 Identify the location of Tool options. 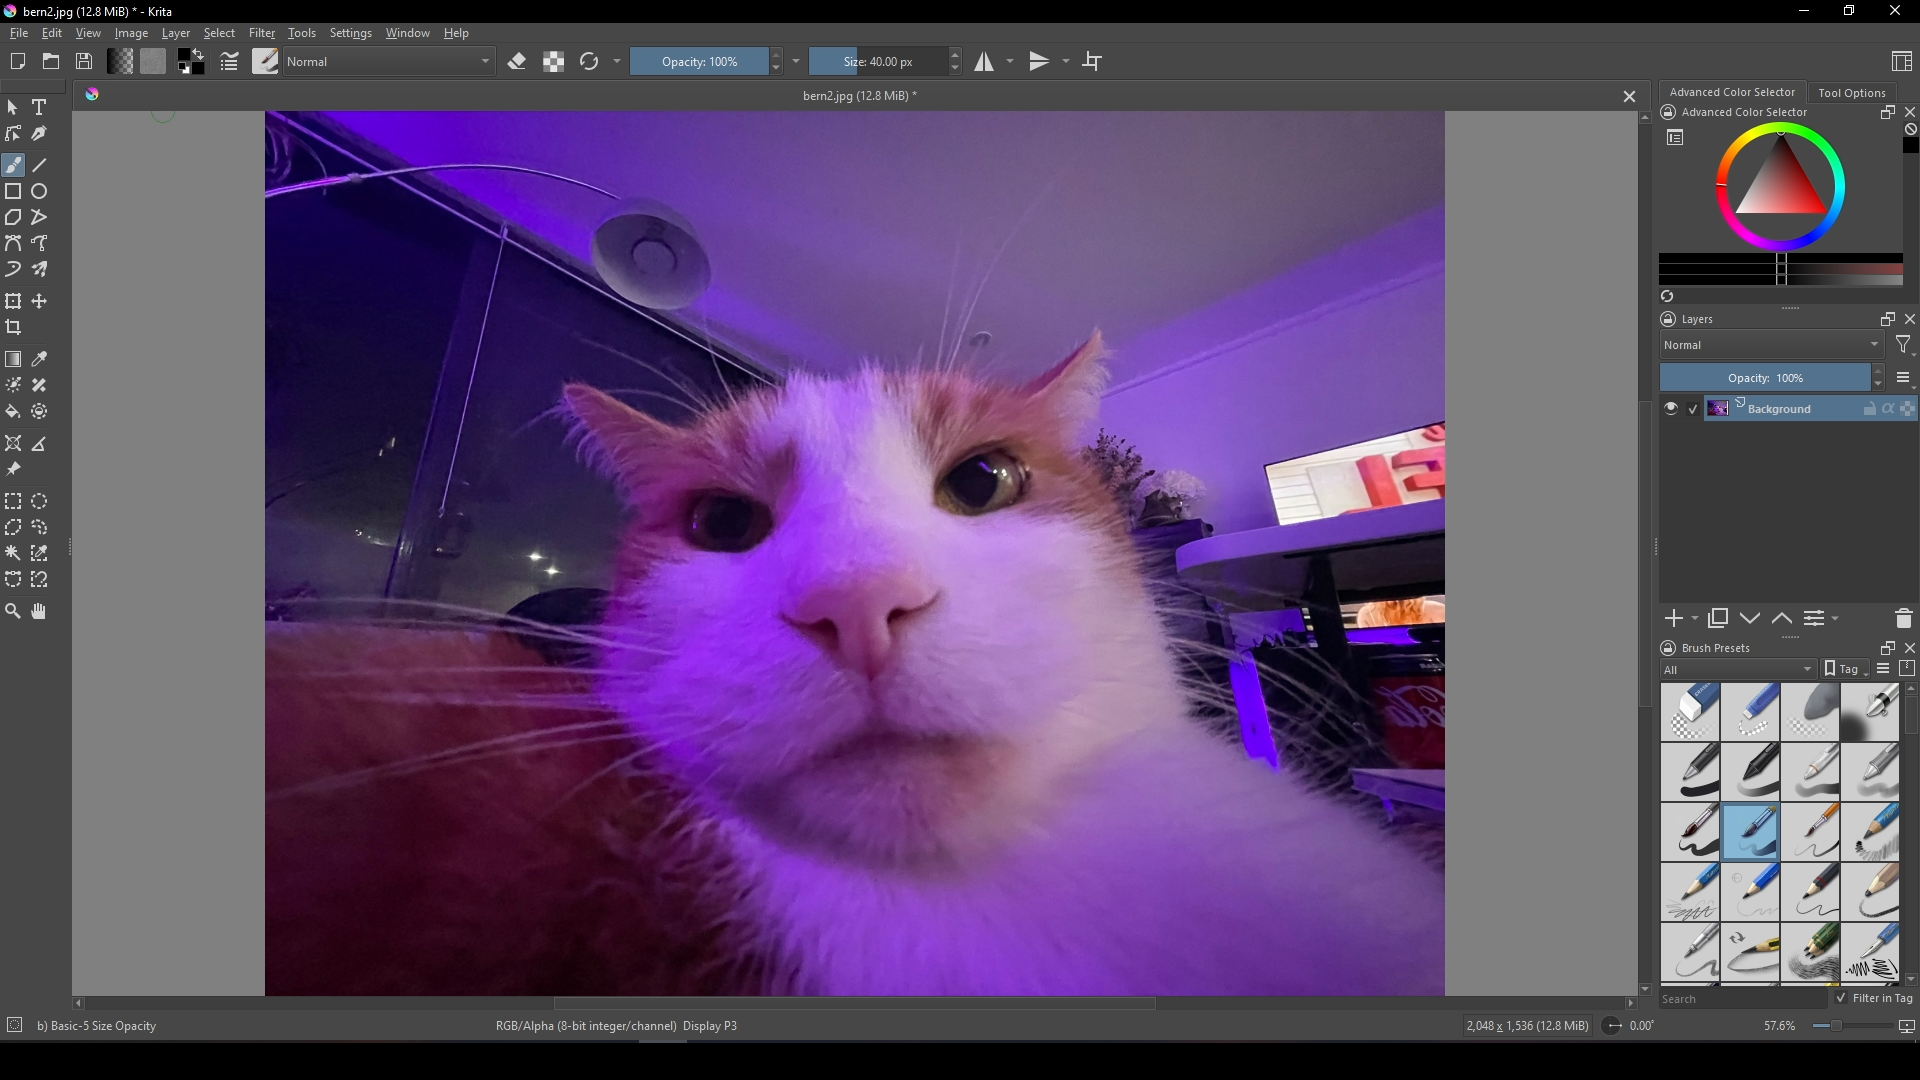
(1853, 92).